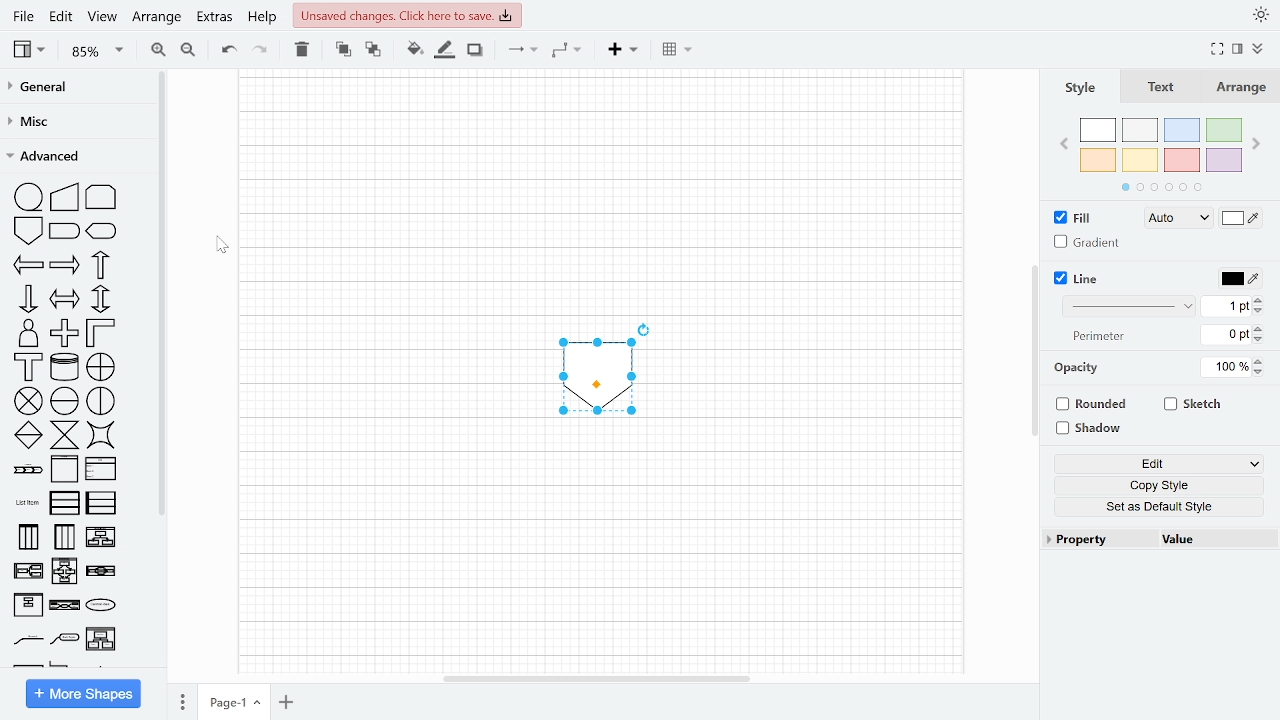 Image resolution: width=1280 pixels, height=720 pixels. I want to click on white, so click(1098, 131).